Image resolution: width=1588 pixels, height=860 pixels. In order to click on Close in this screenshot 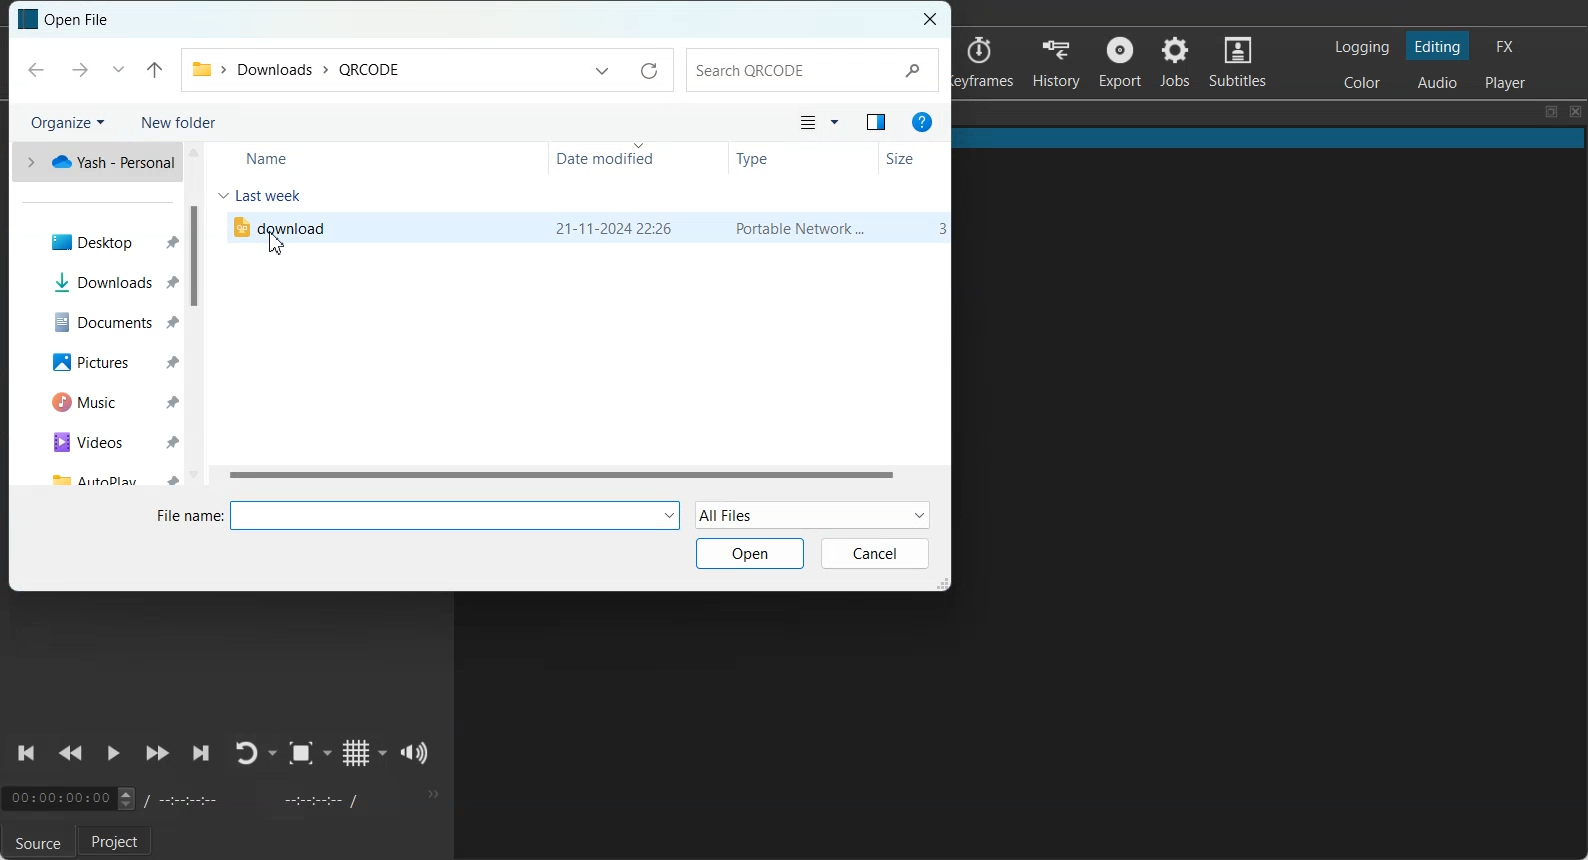, I will do `click(1576, 112)`.